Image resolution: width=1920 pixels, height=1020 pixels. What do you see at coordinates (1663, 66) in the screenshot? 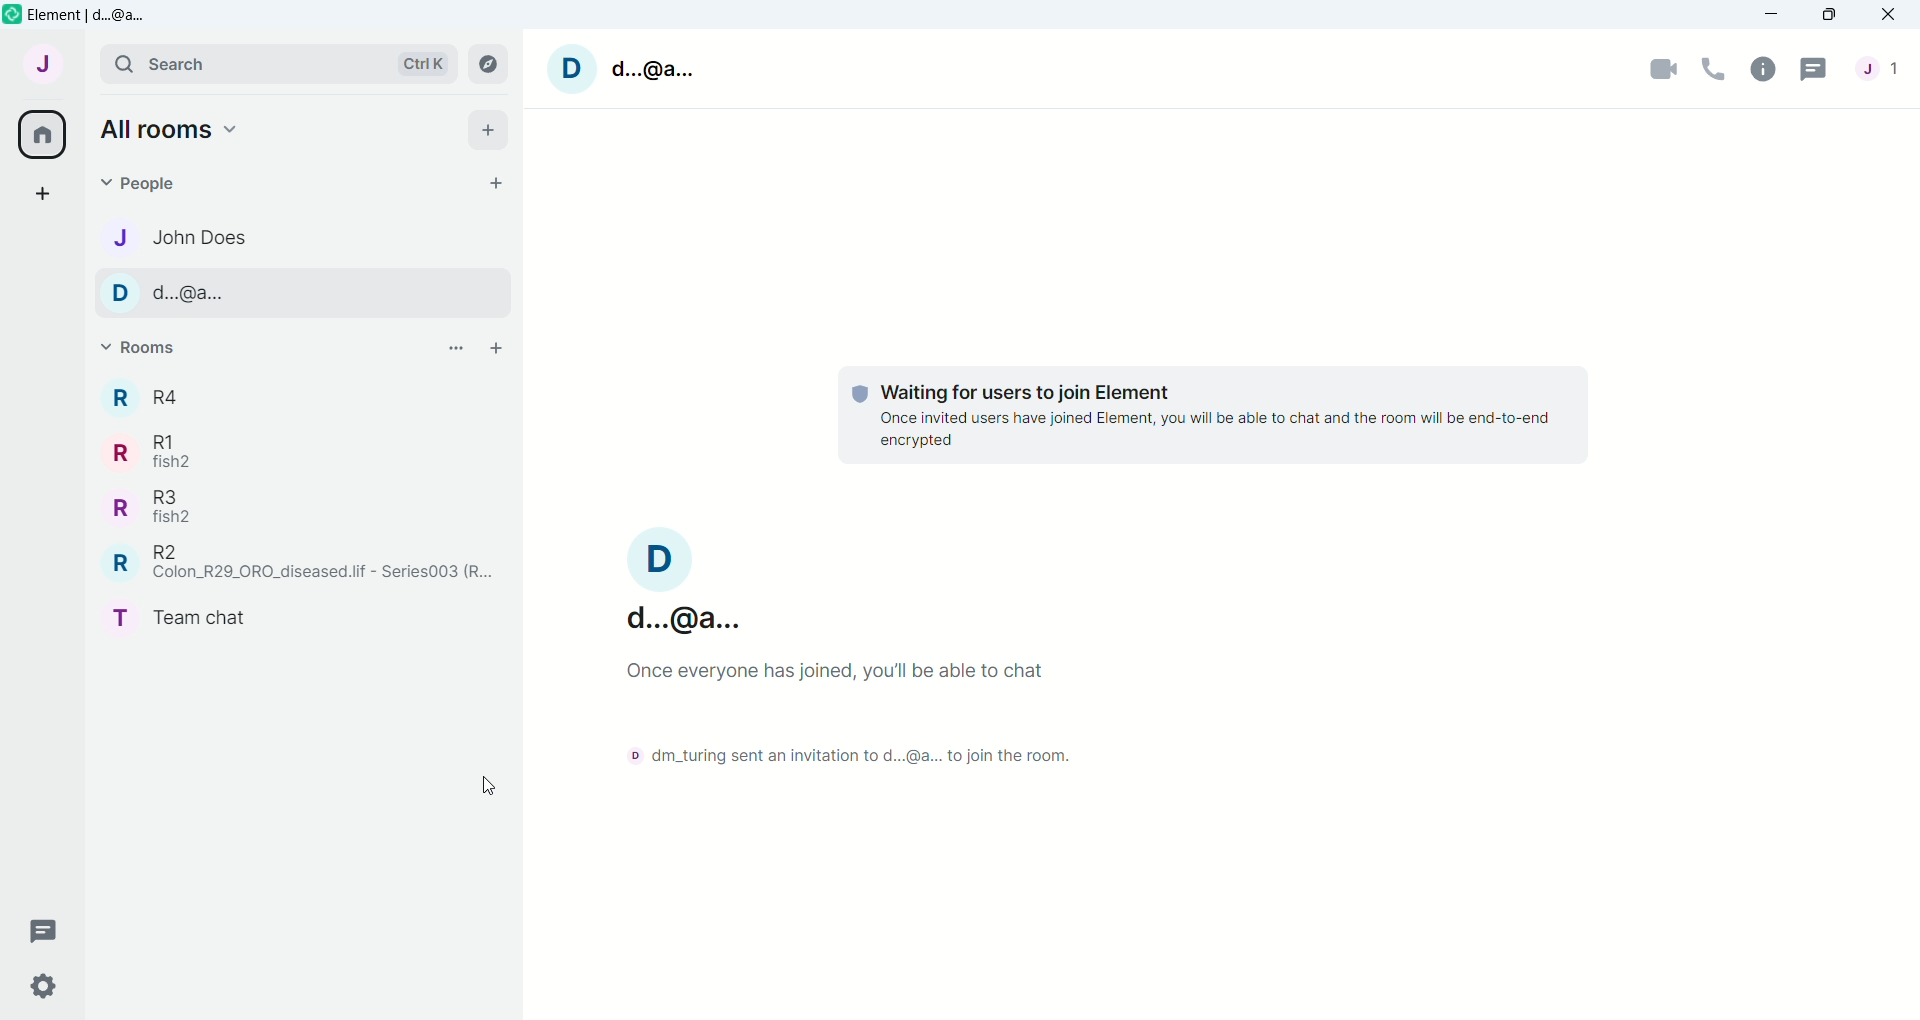
I see `Video call` at bounding box center [1663, 66].